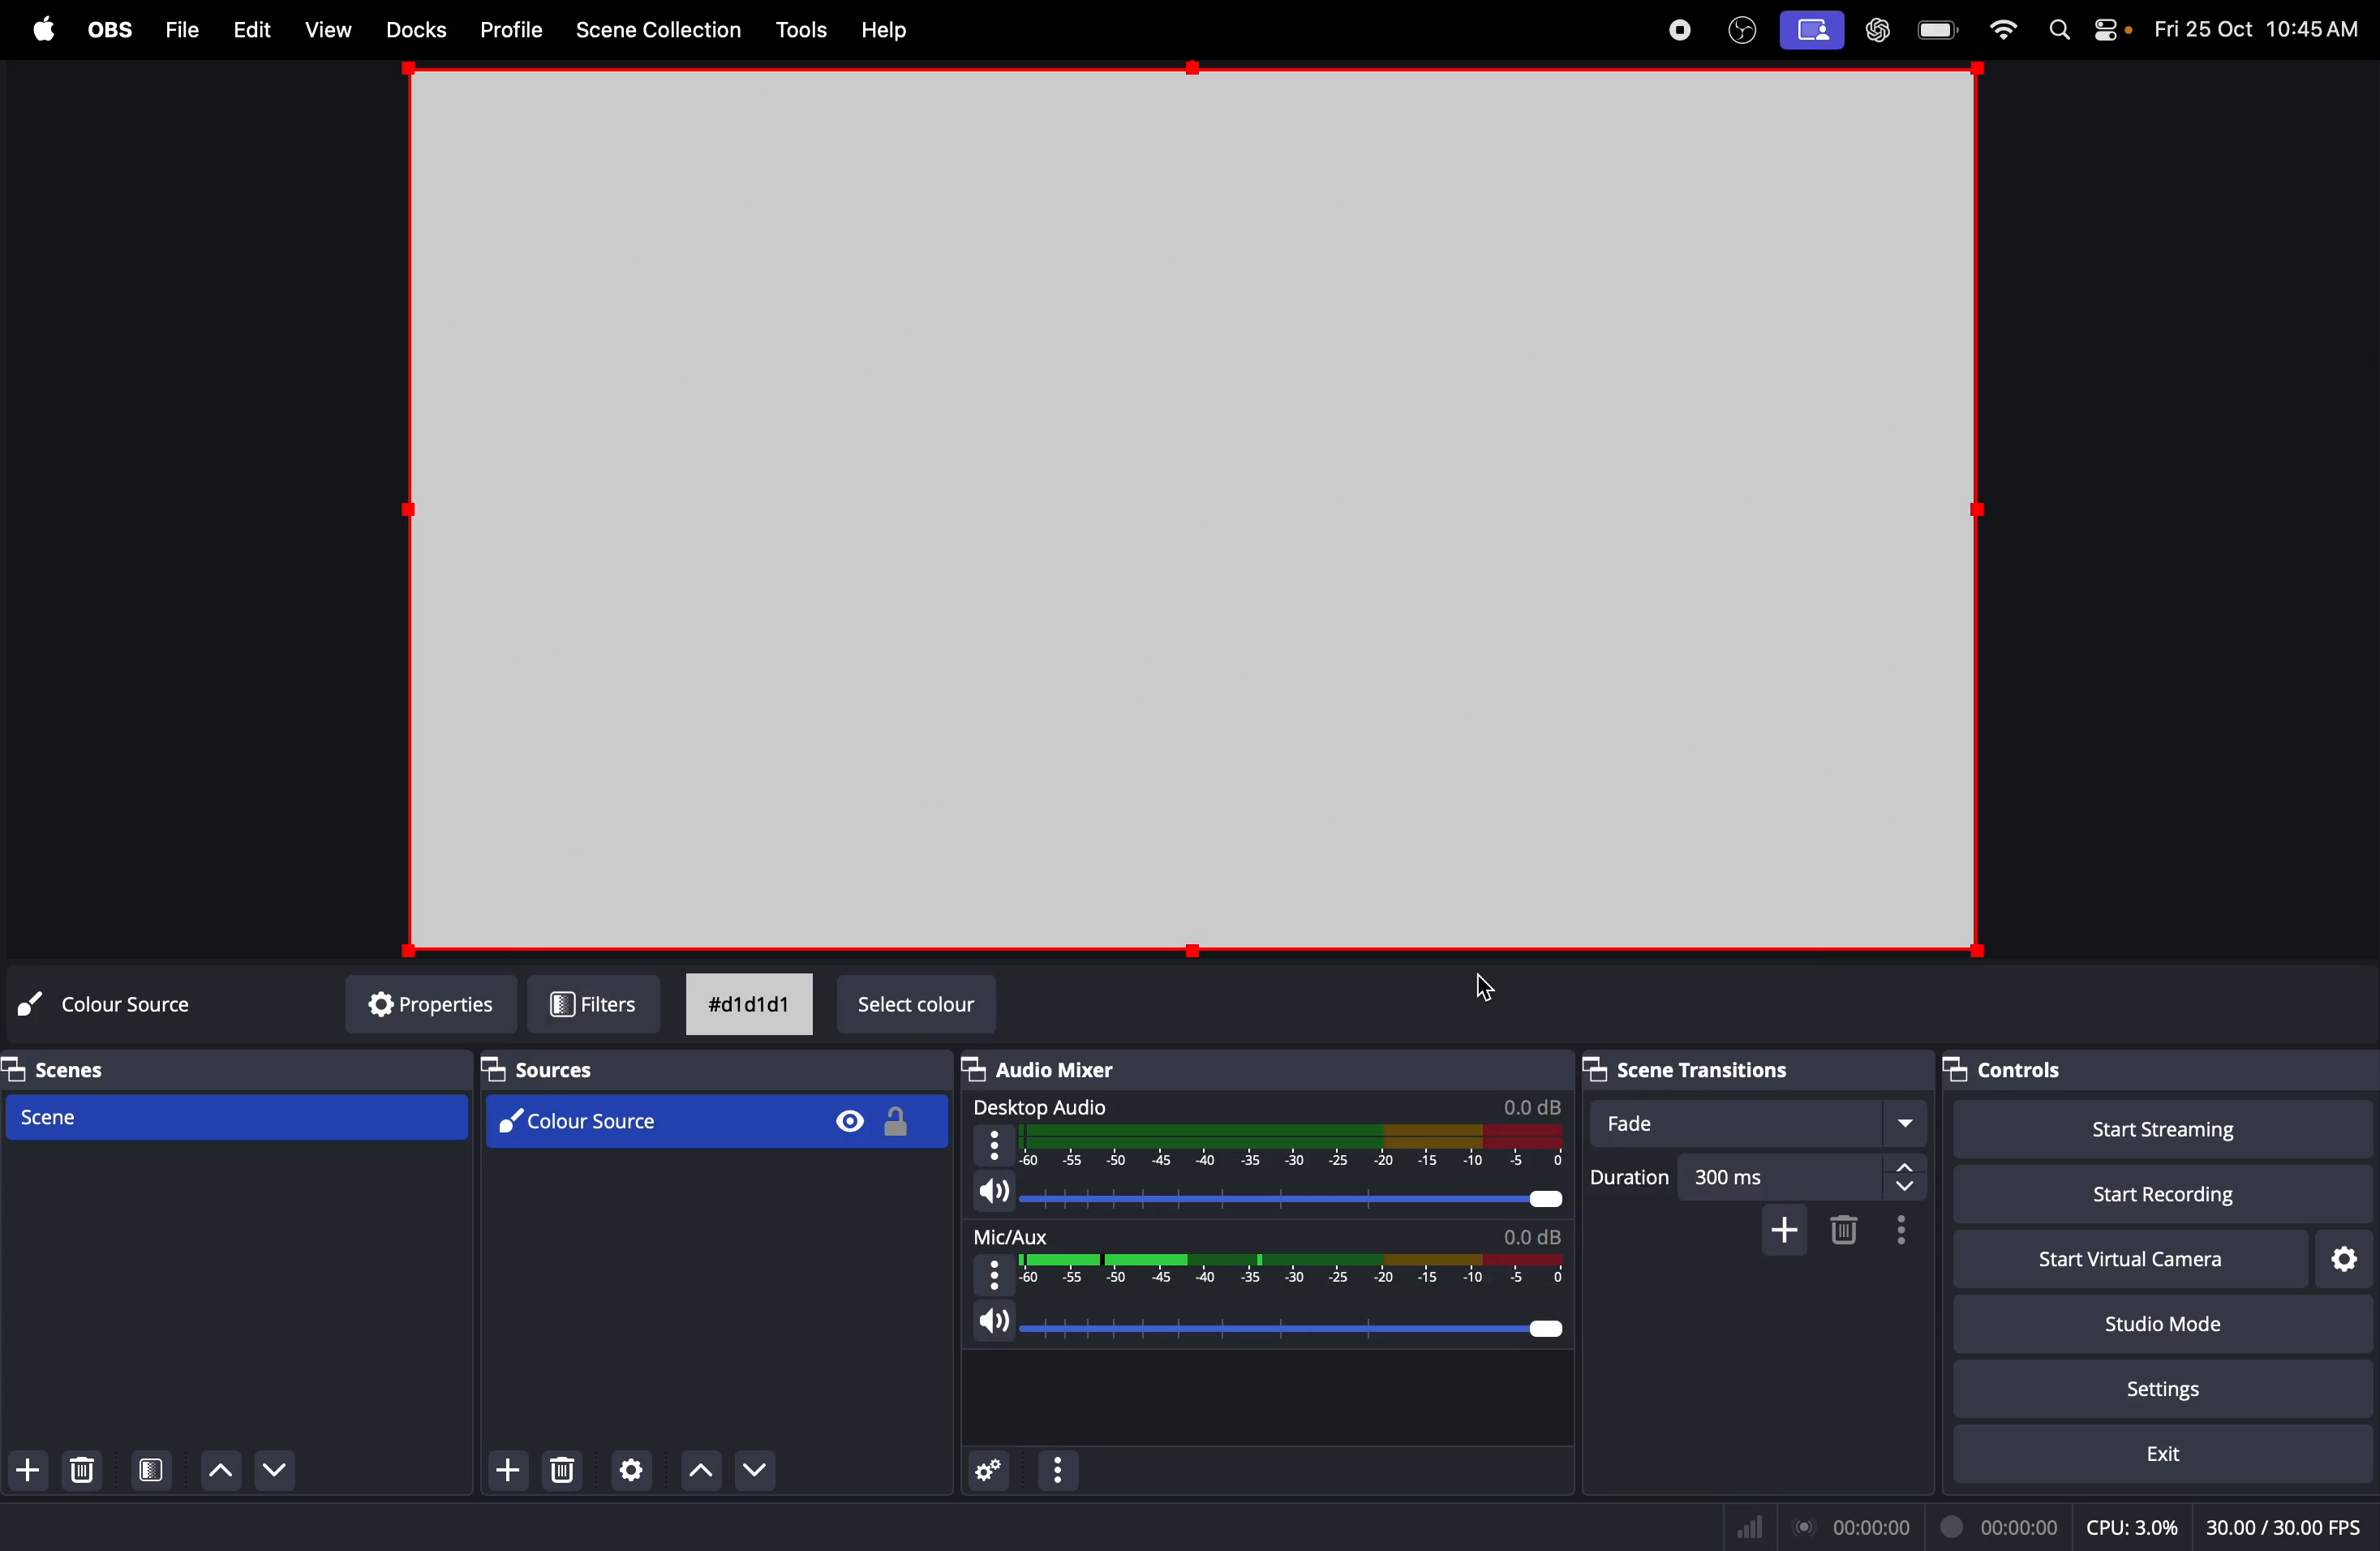 The height and width of the screenshot is (1551, 2380). Describe the element at coordinates (593, 1004) in the screenshot. I see `filters` at that location.